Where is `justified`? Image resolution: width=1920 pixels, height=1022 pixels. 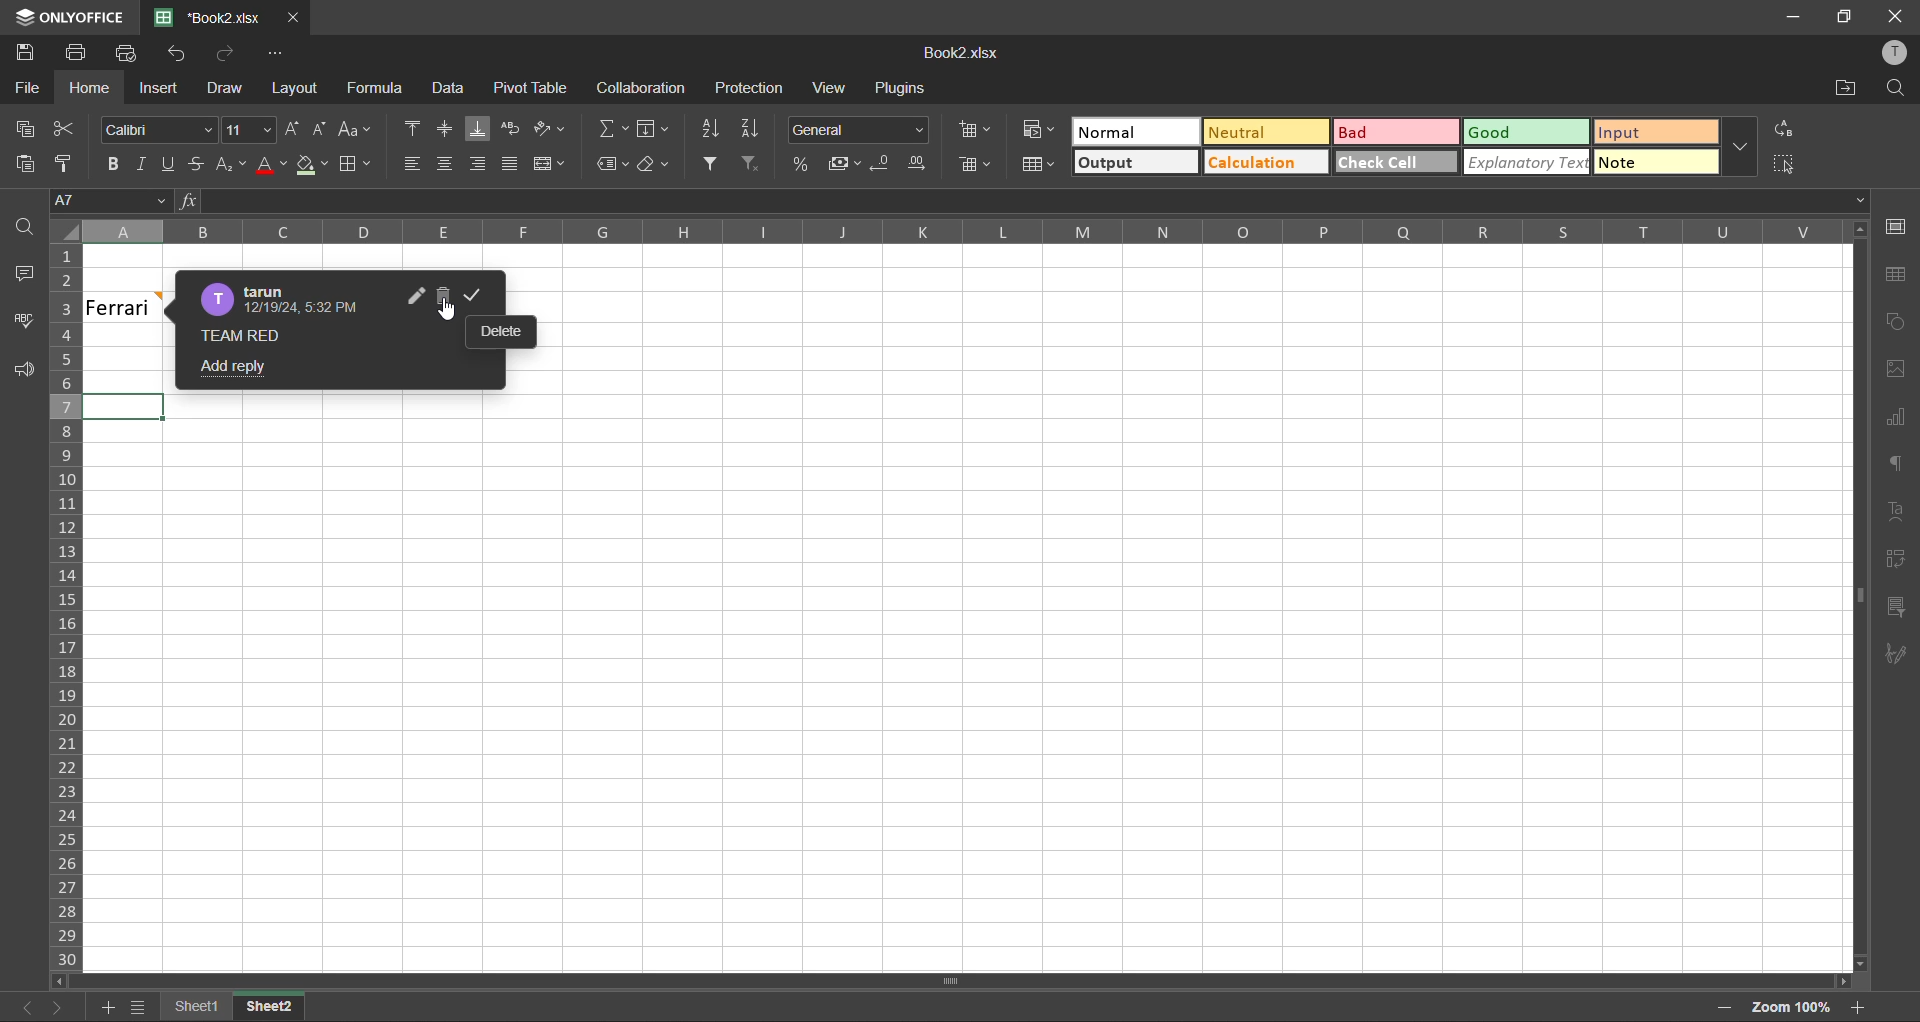
justified is located at coordinates (514, 165).